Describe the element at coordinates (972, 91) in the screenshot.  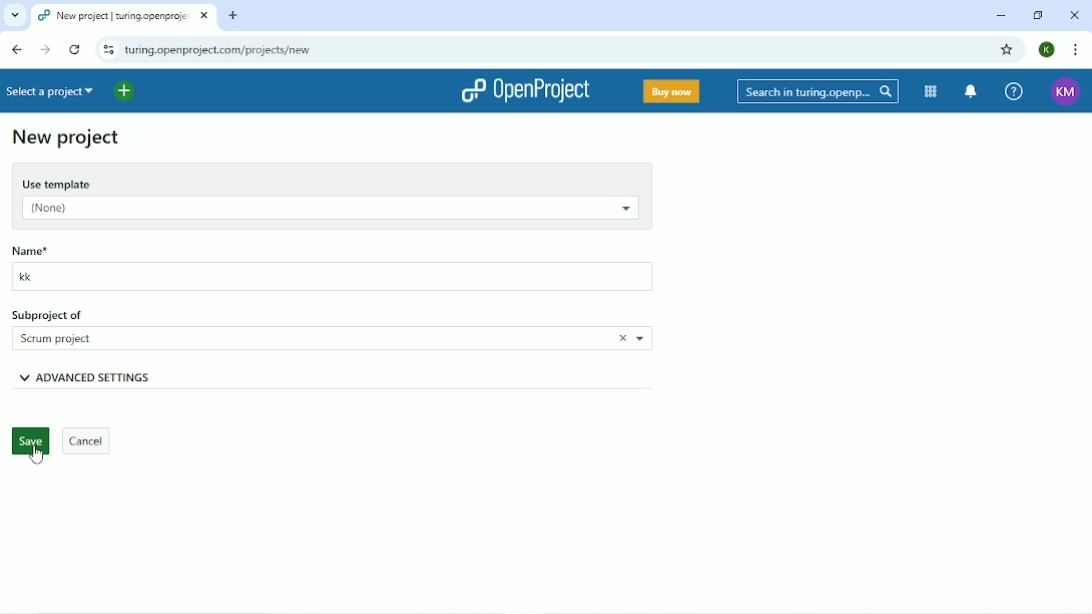
I see `To notification center` at that location.